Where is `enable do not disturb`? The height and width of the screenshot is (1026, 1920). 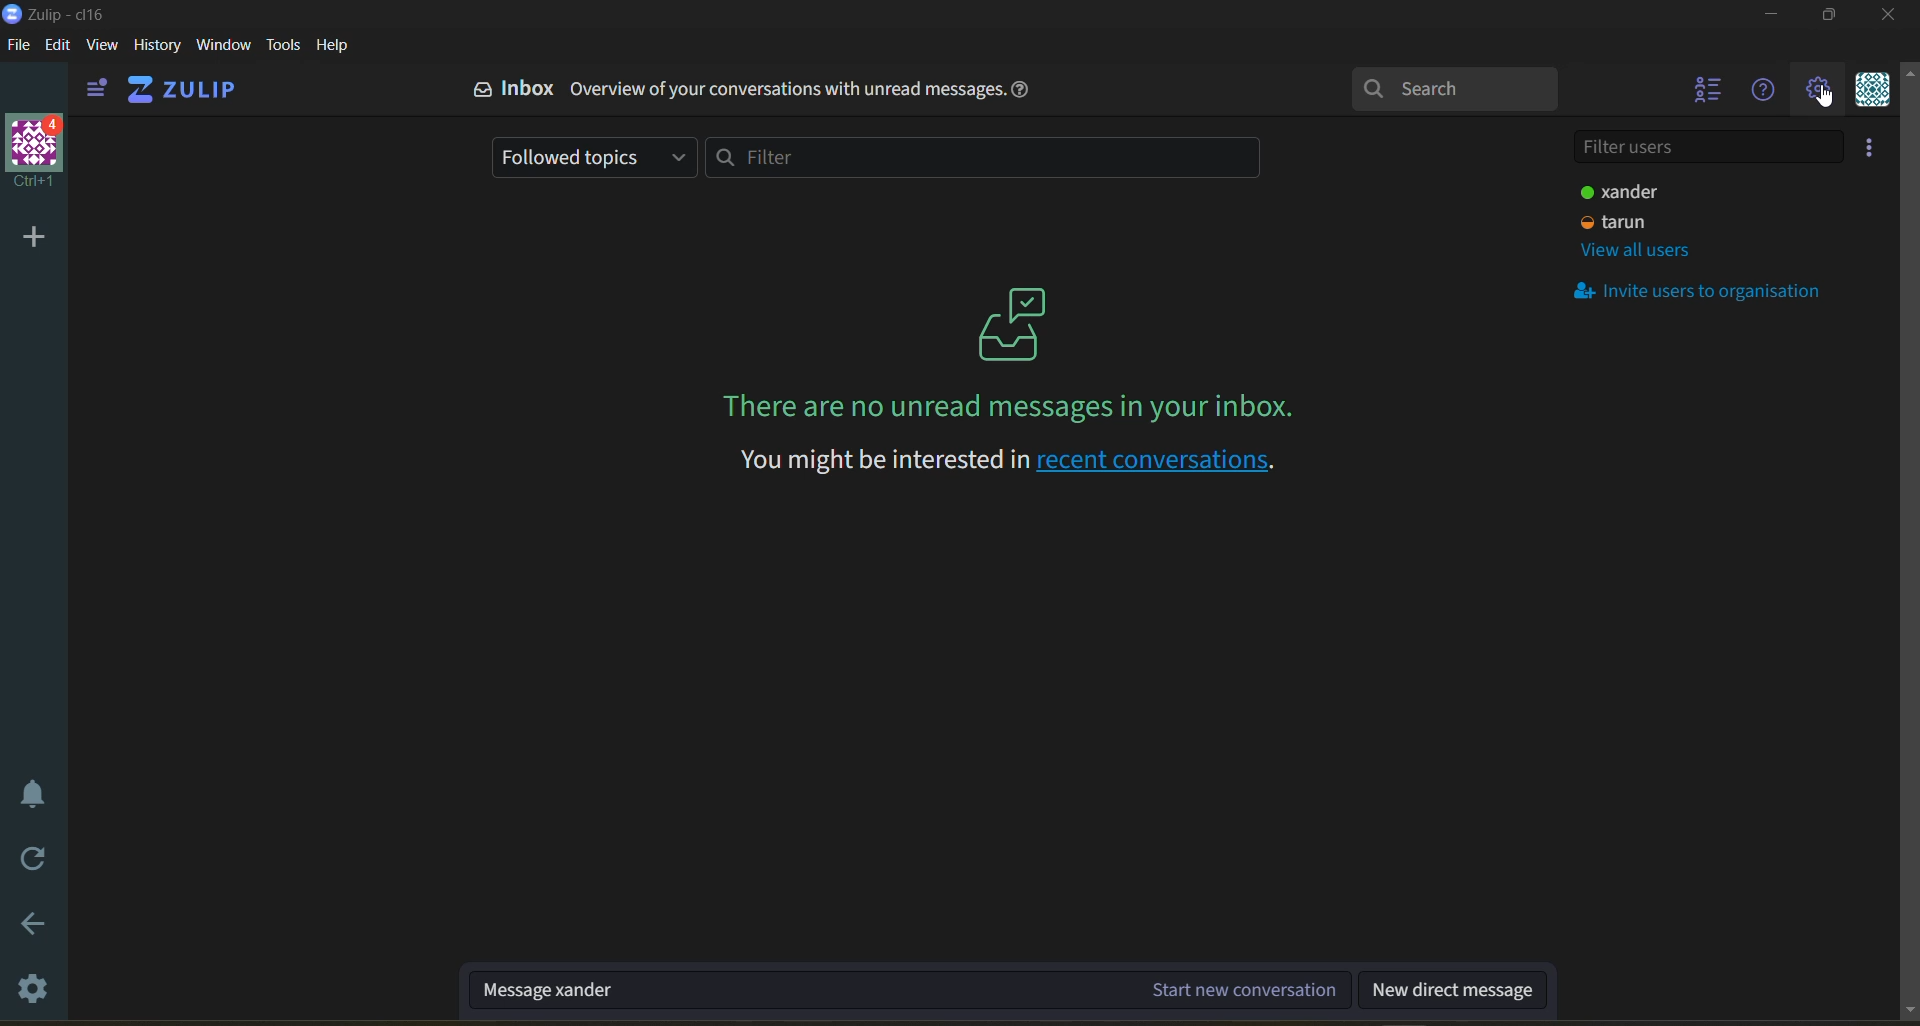 enable do not disturb is located at coordinates (35, 794).